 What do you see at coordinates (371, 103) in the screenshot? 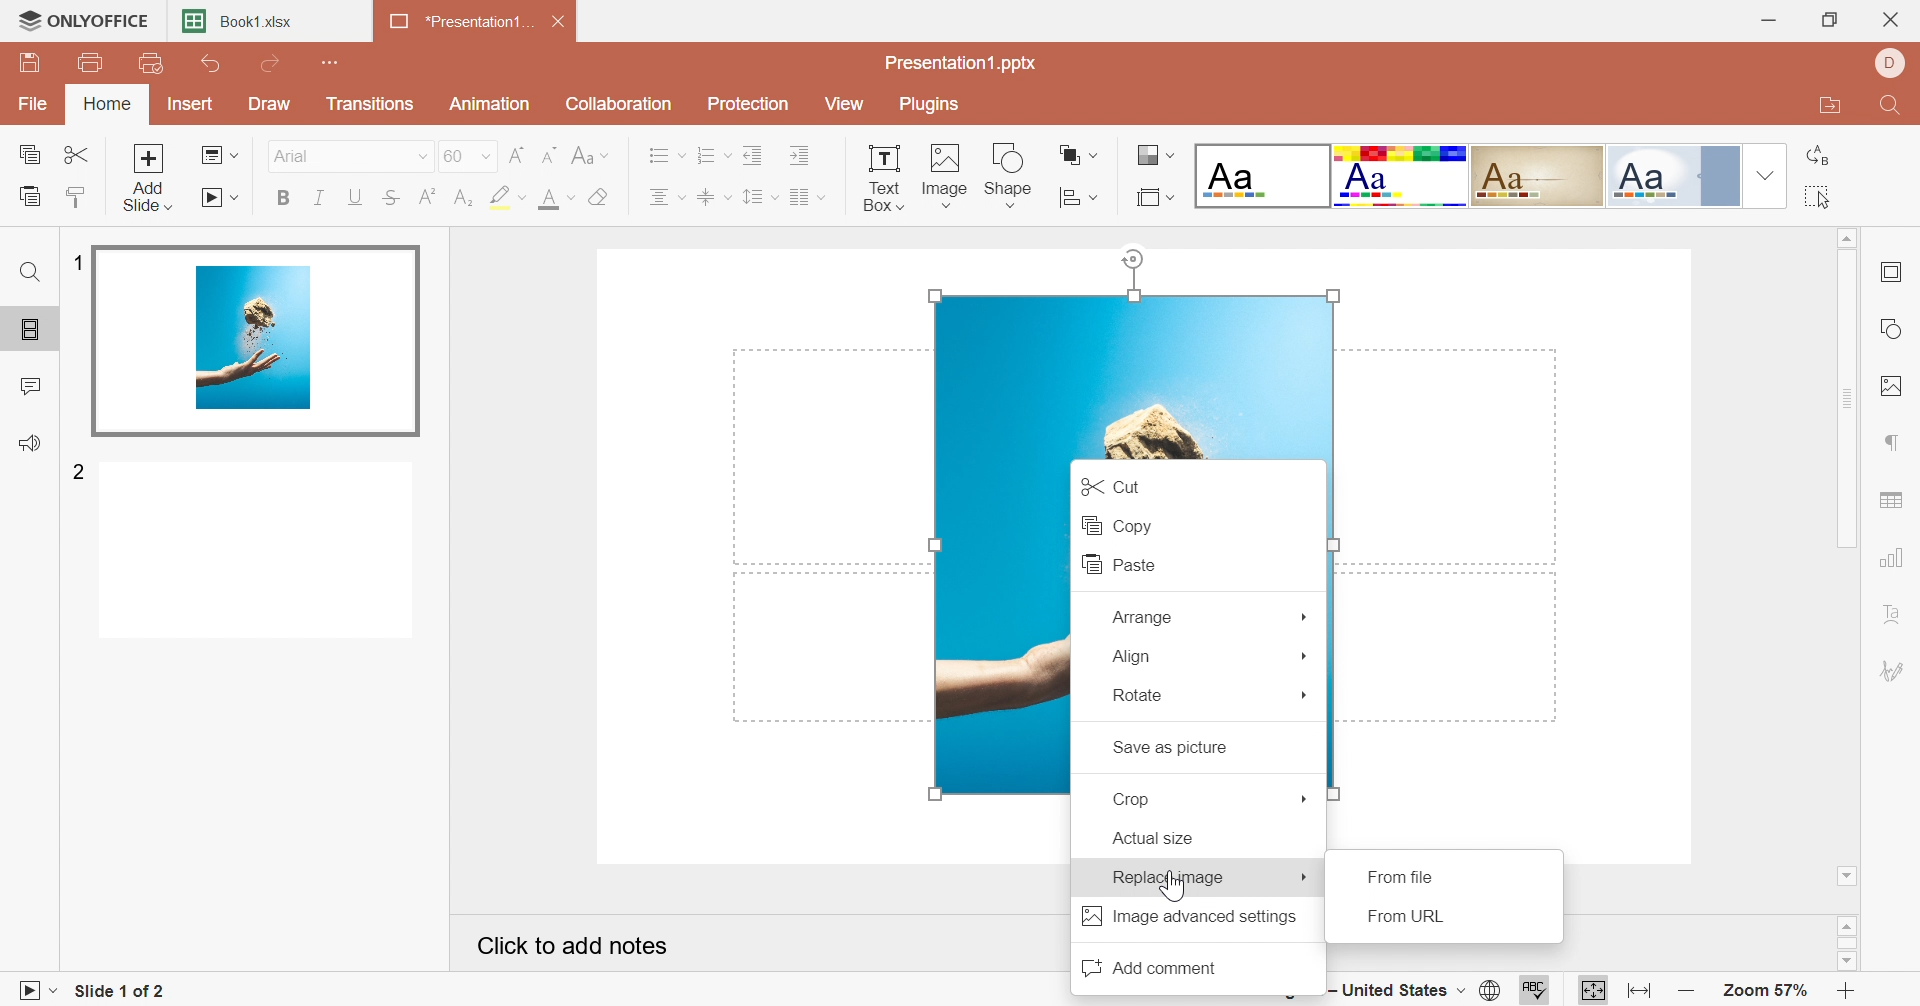
I see `Transitions` at bounding box center [371, 103].